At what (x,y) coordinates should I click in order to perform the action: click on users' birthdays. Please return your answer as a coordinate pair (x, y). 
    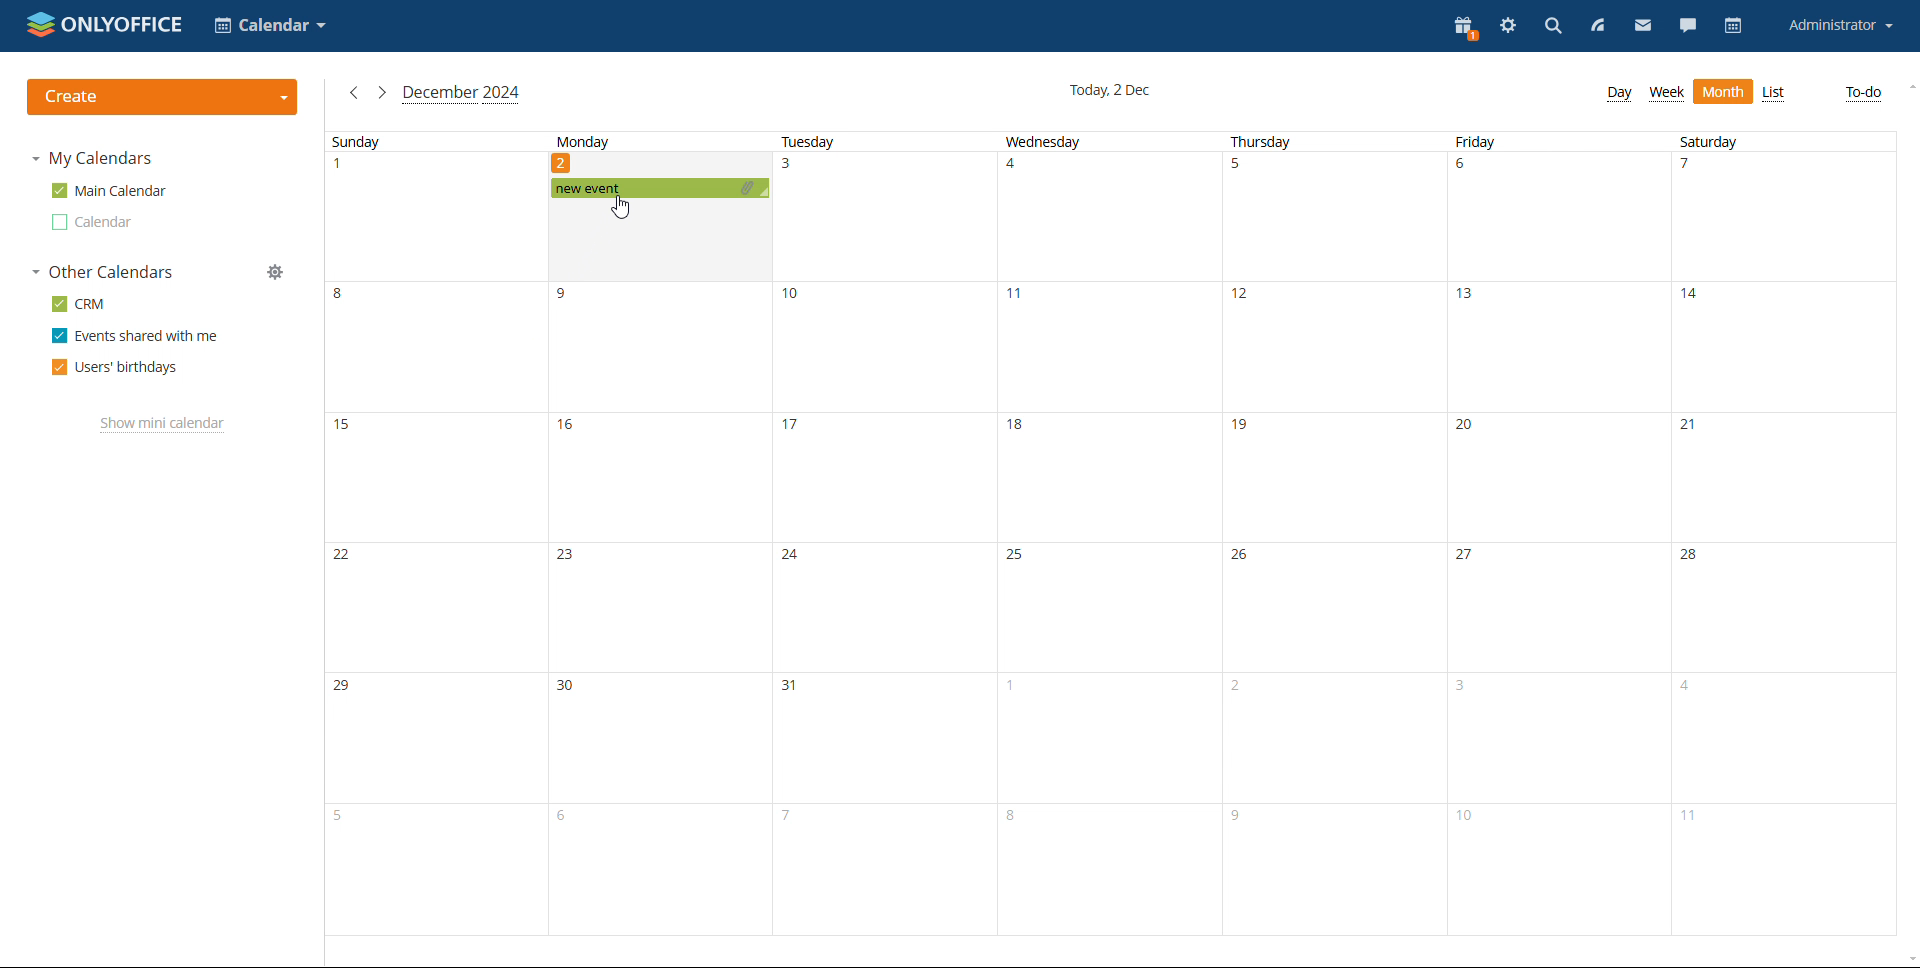
    Looking at the image, I should click on (114, 367).